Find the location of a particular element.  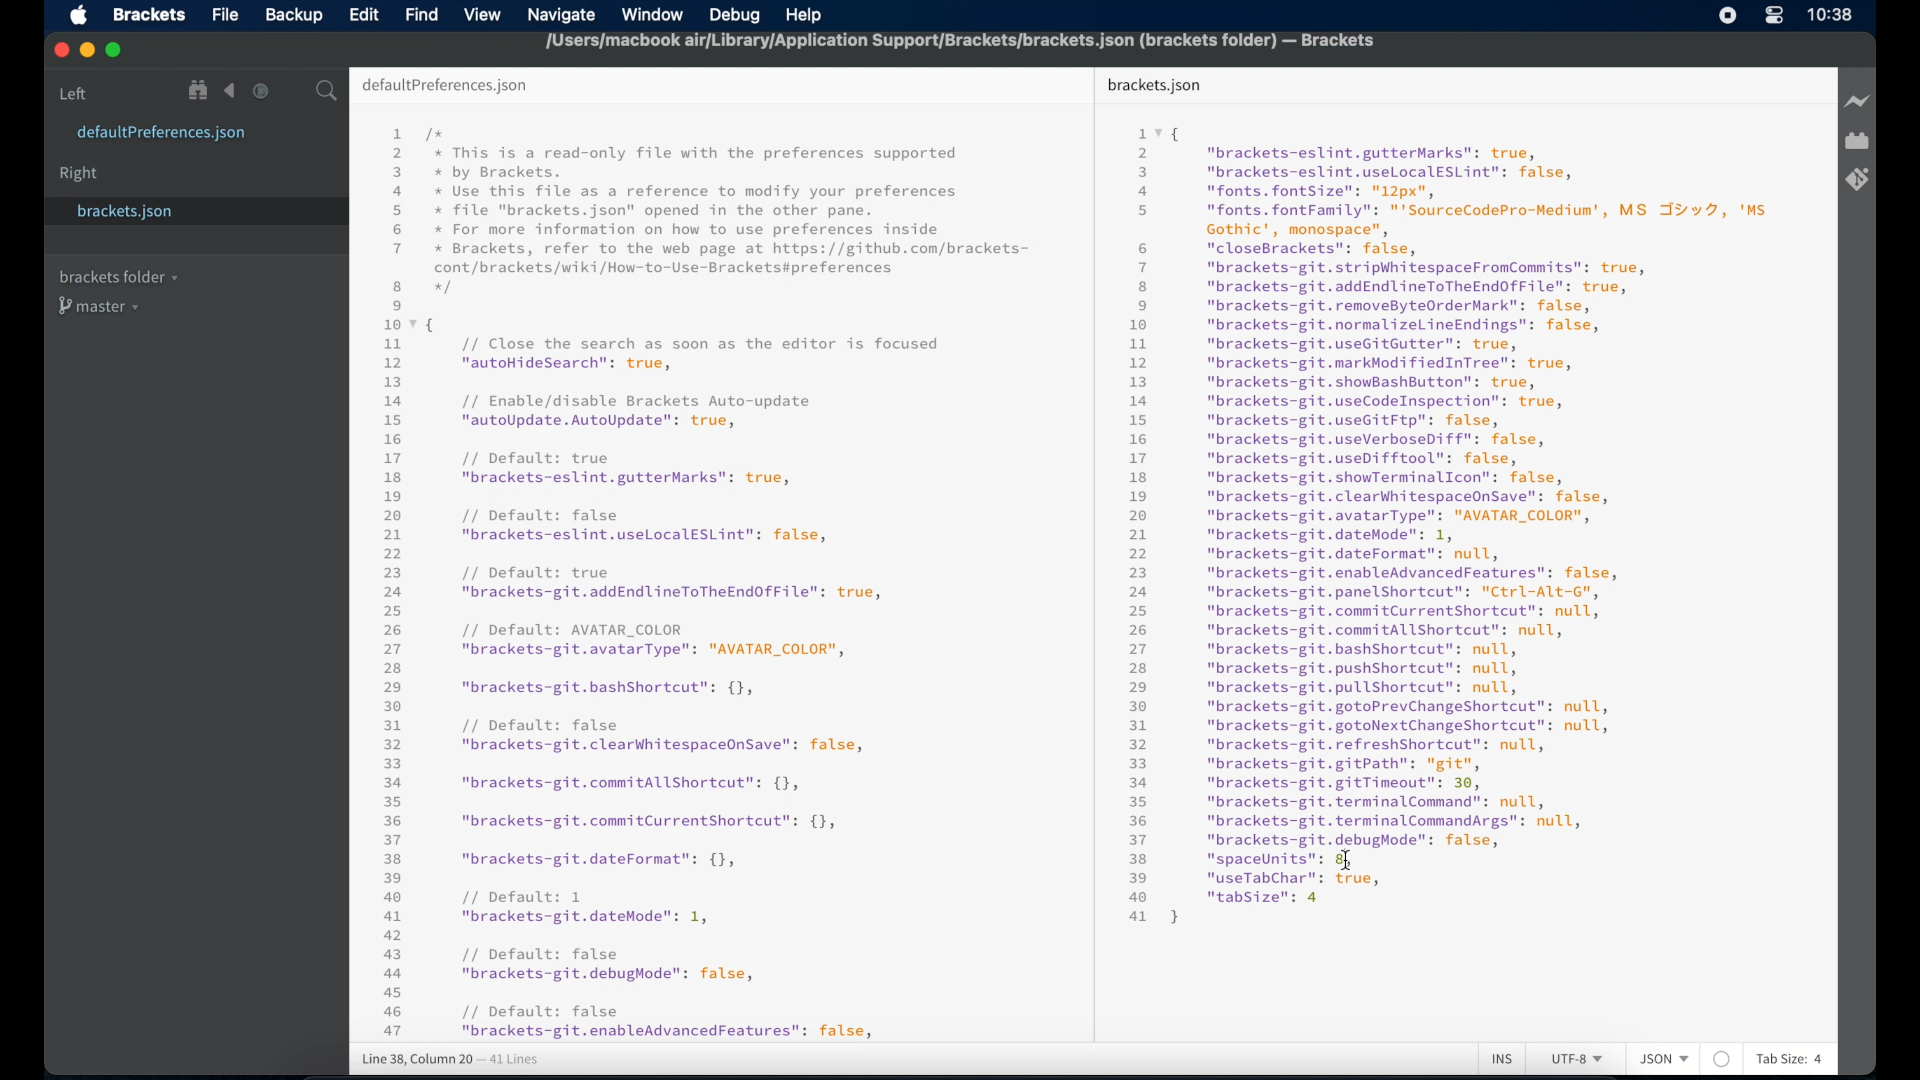

window is located at coordinates (653, 15).